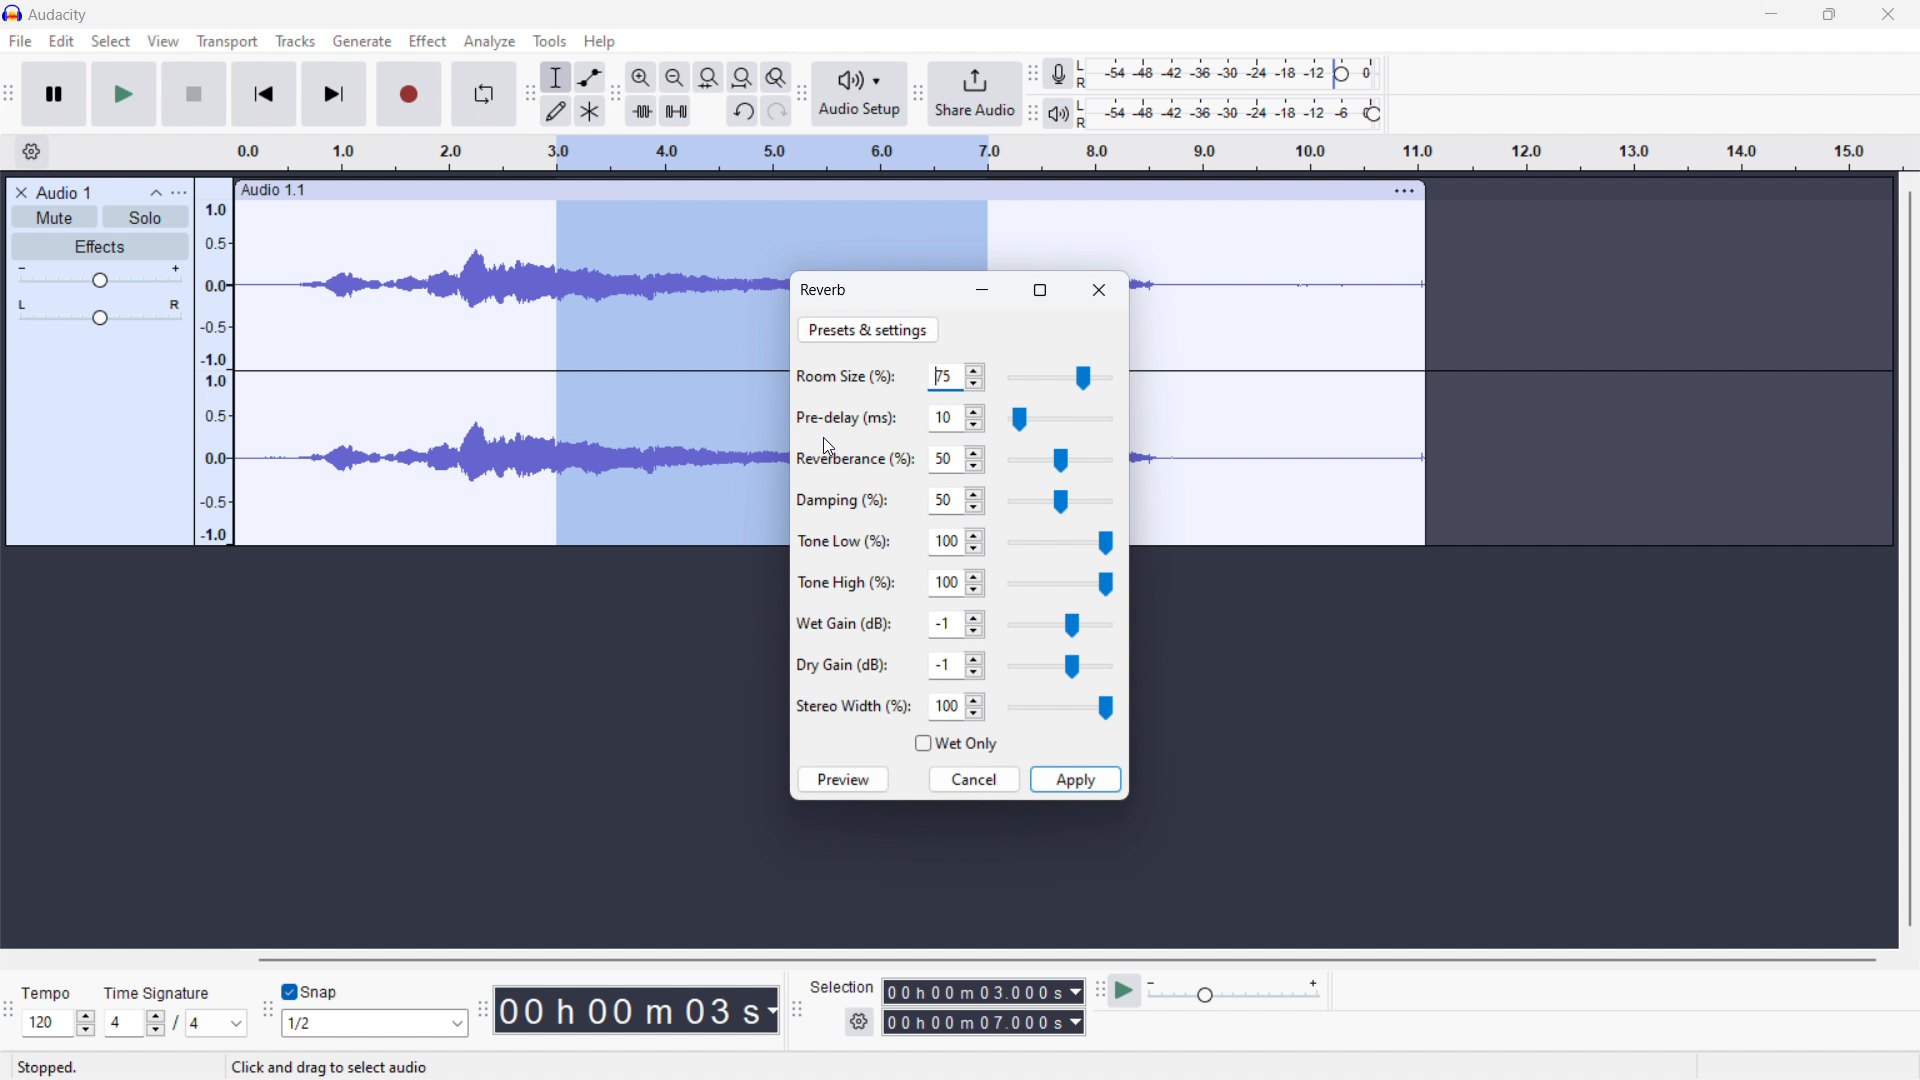 This screenshot has height=1080, width=1920. What do you see at coordinates (709, 76) in the screenshot?
I see `fill selection to width` at bounding box center [709, 76].